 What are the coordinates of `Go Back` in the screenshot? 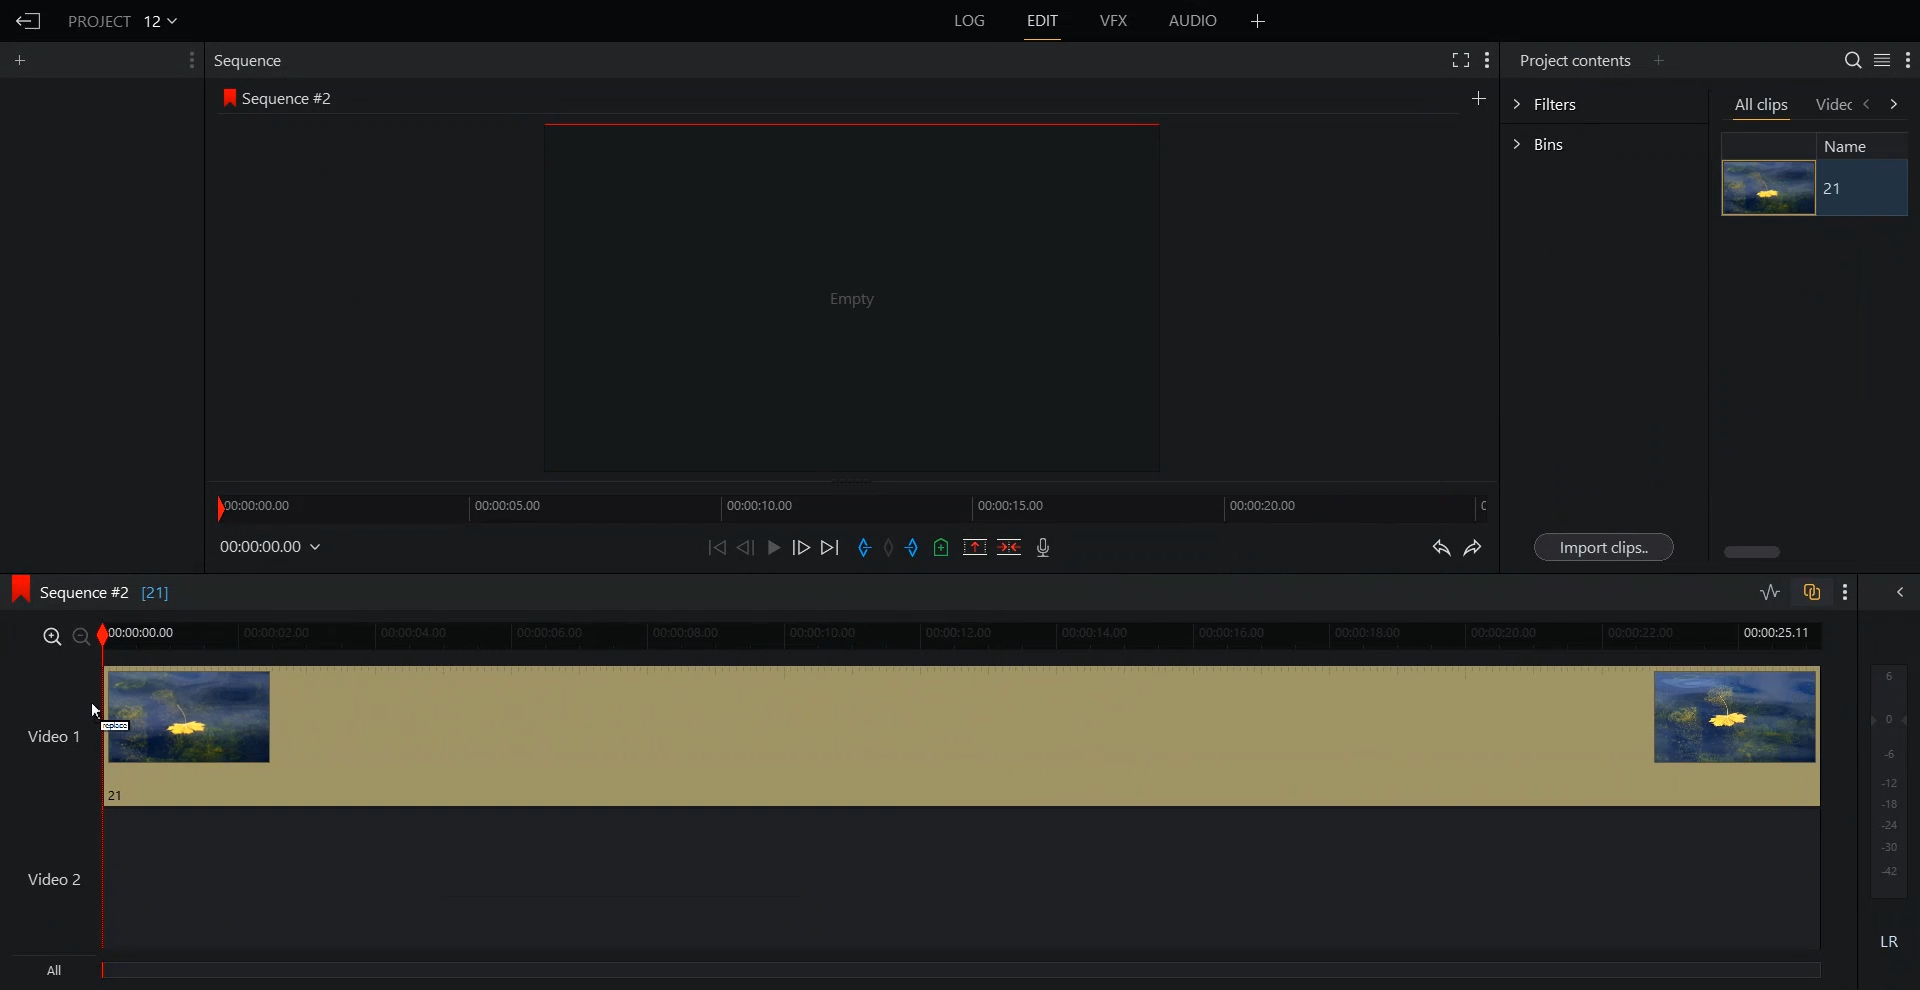 It's located at (28, 20).